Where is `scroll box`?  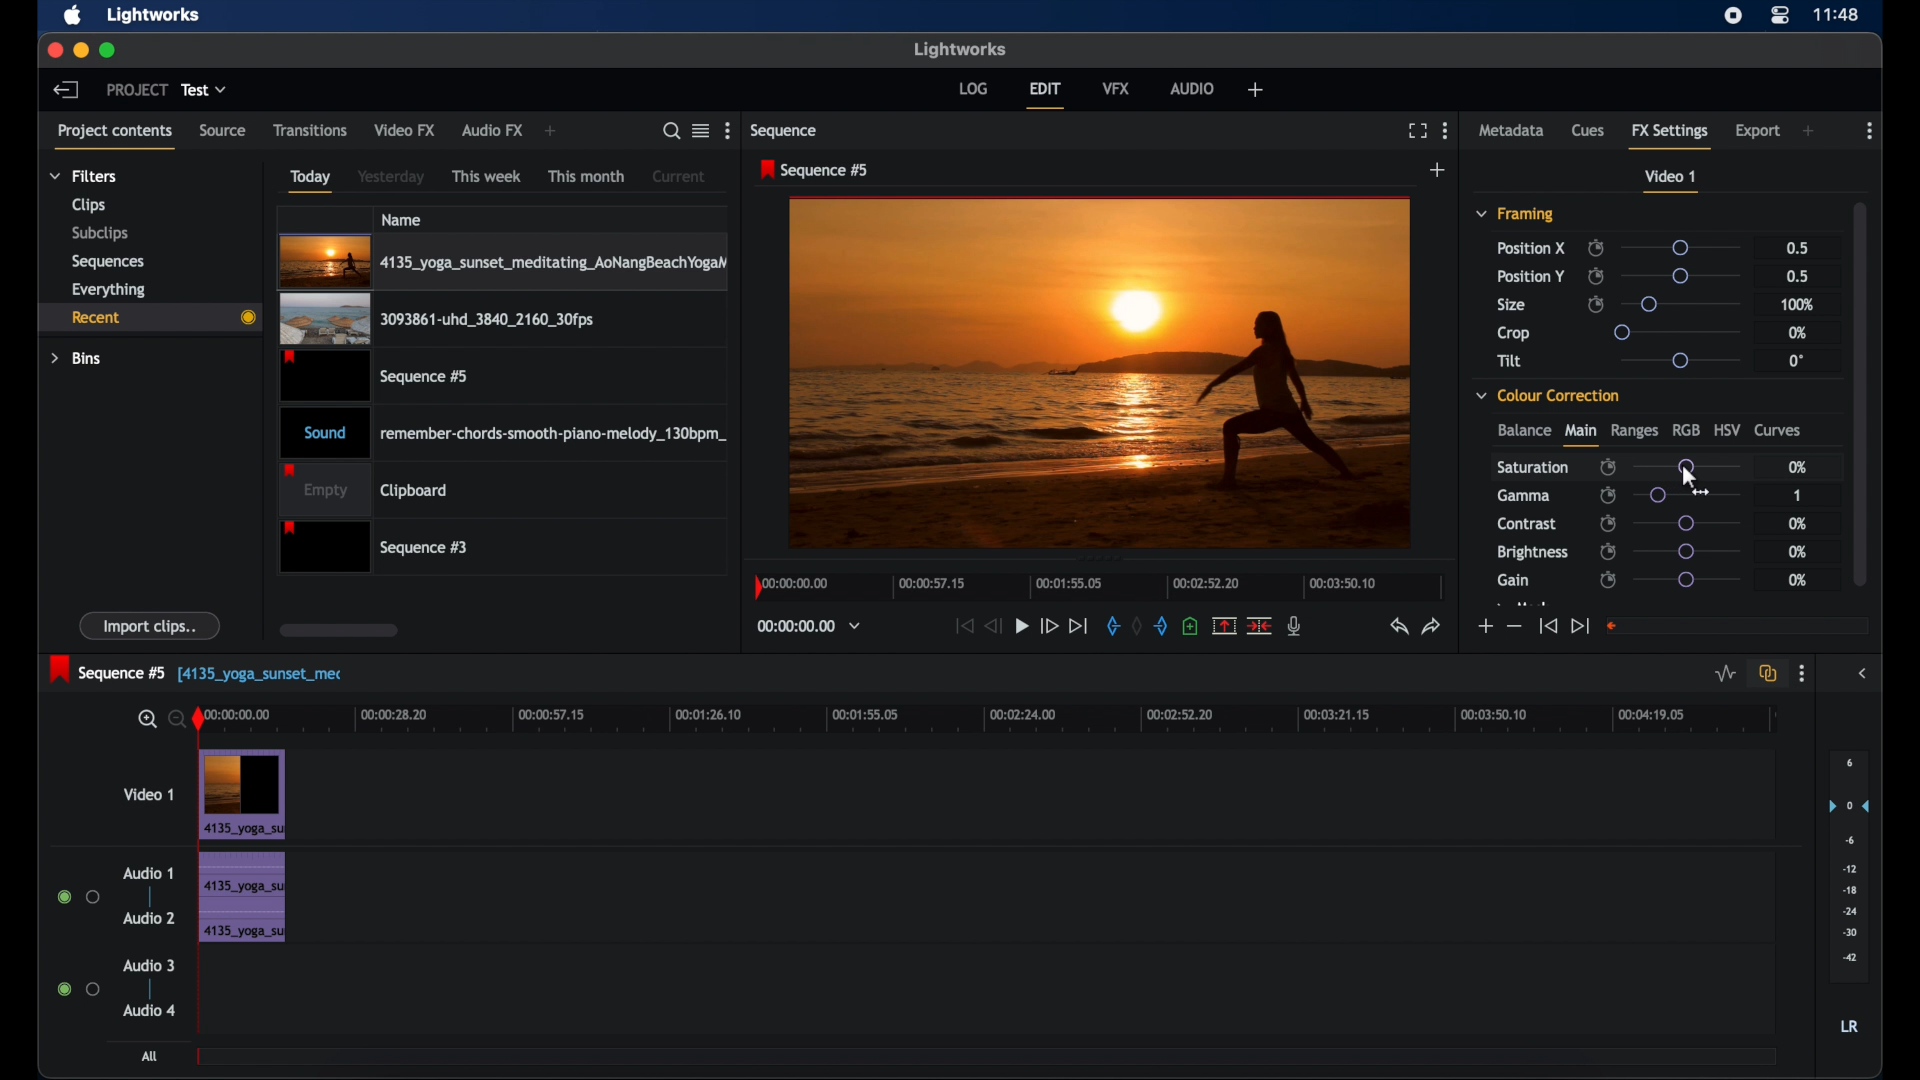
scroll box is located at coordinates (1861, 391).